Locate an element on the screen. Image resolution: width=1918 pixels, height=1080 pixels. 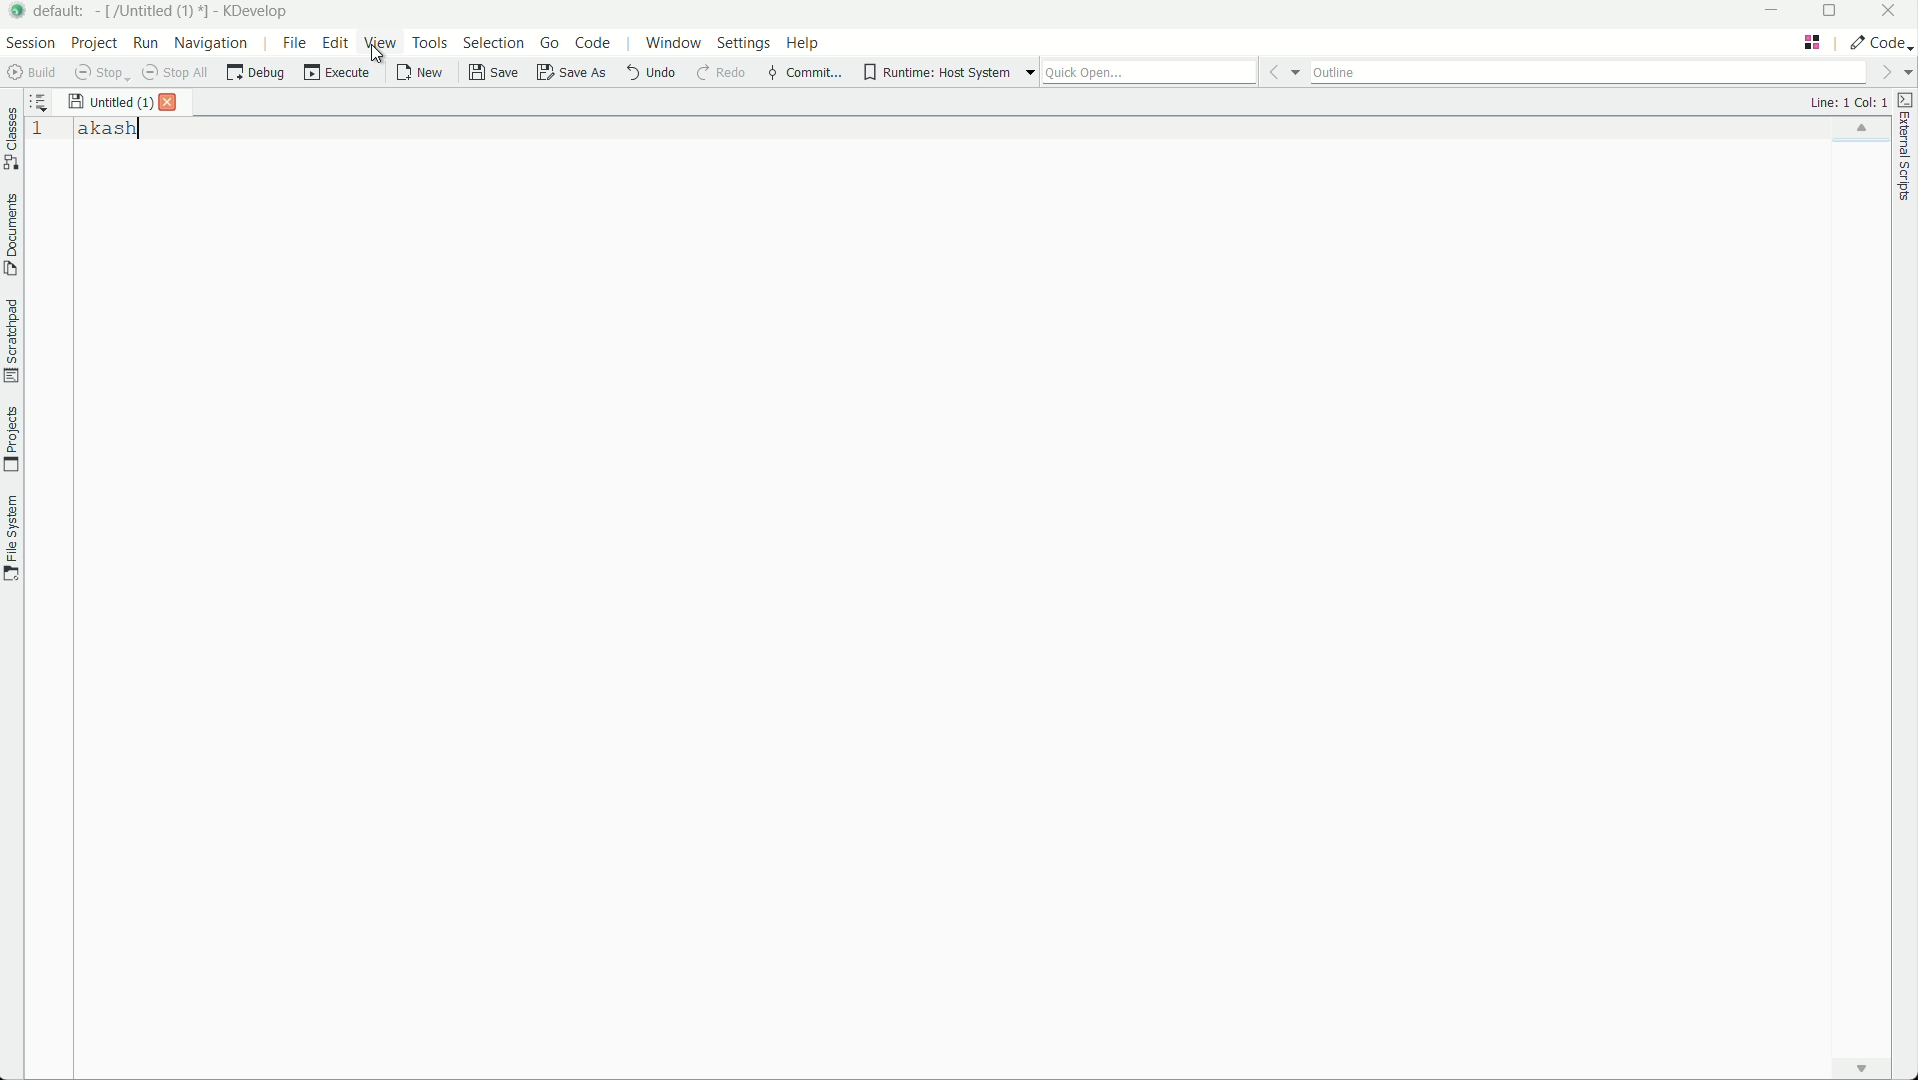
project is located at coordinates (97, 44).